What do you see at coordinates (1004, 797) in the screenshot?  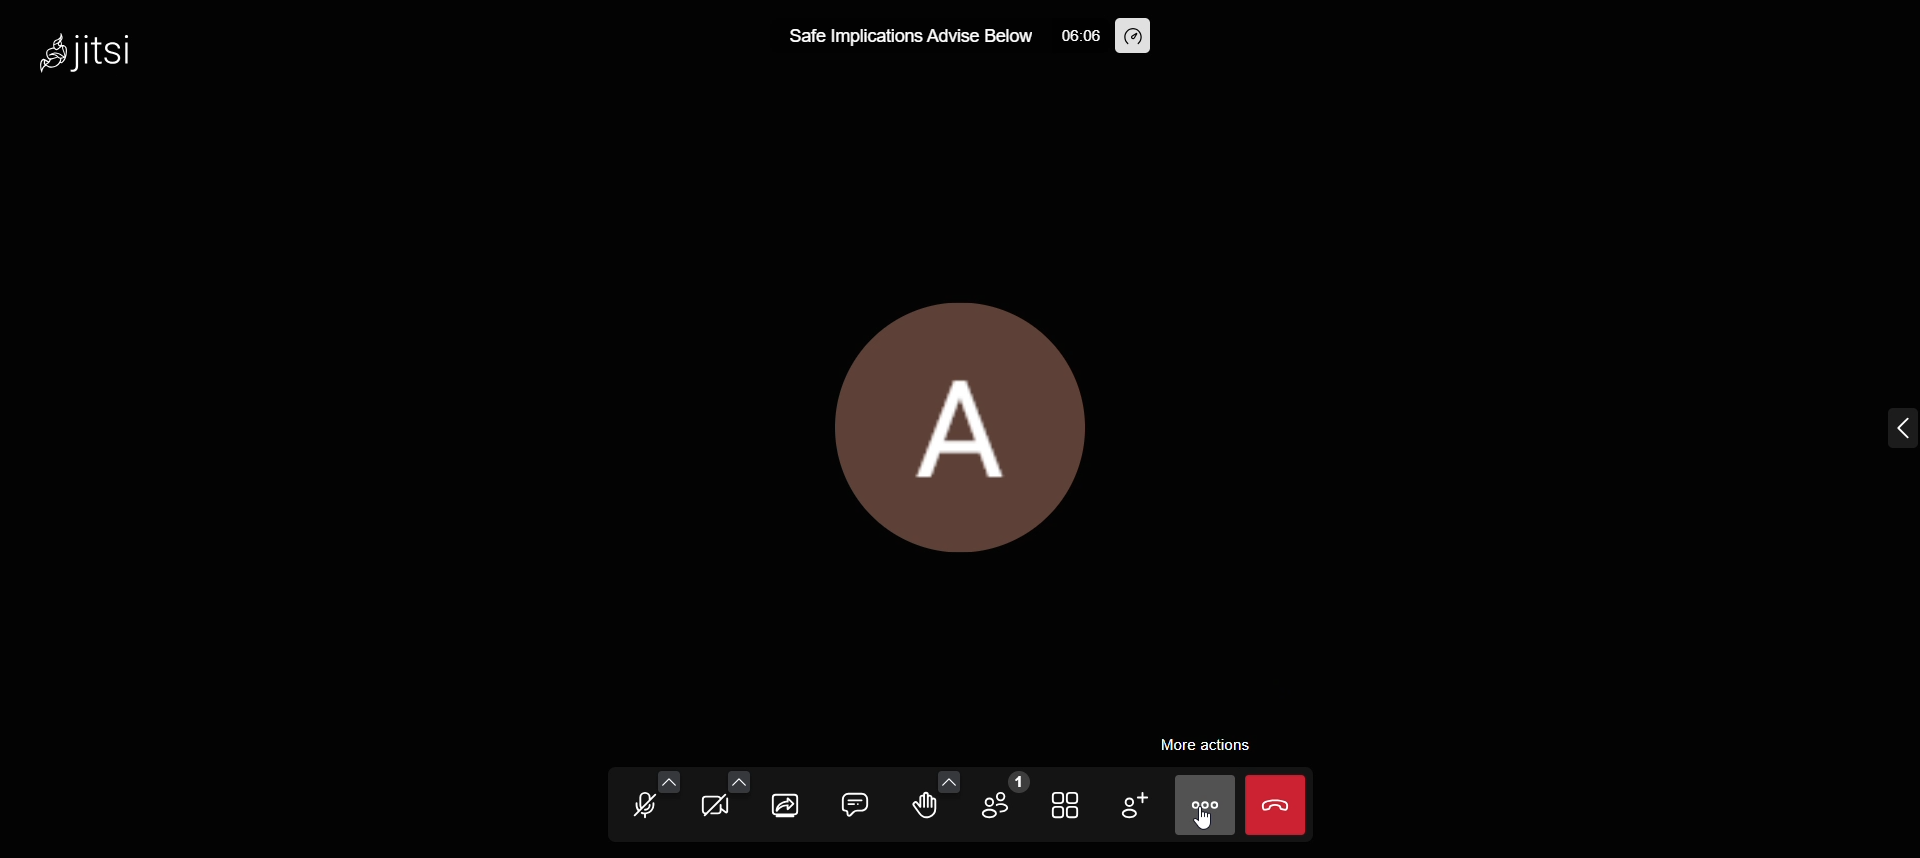 I see `participants` at bounding box center [1004, 797].